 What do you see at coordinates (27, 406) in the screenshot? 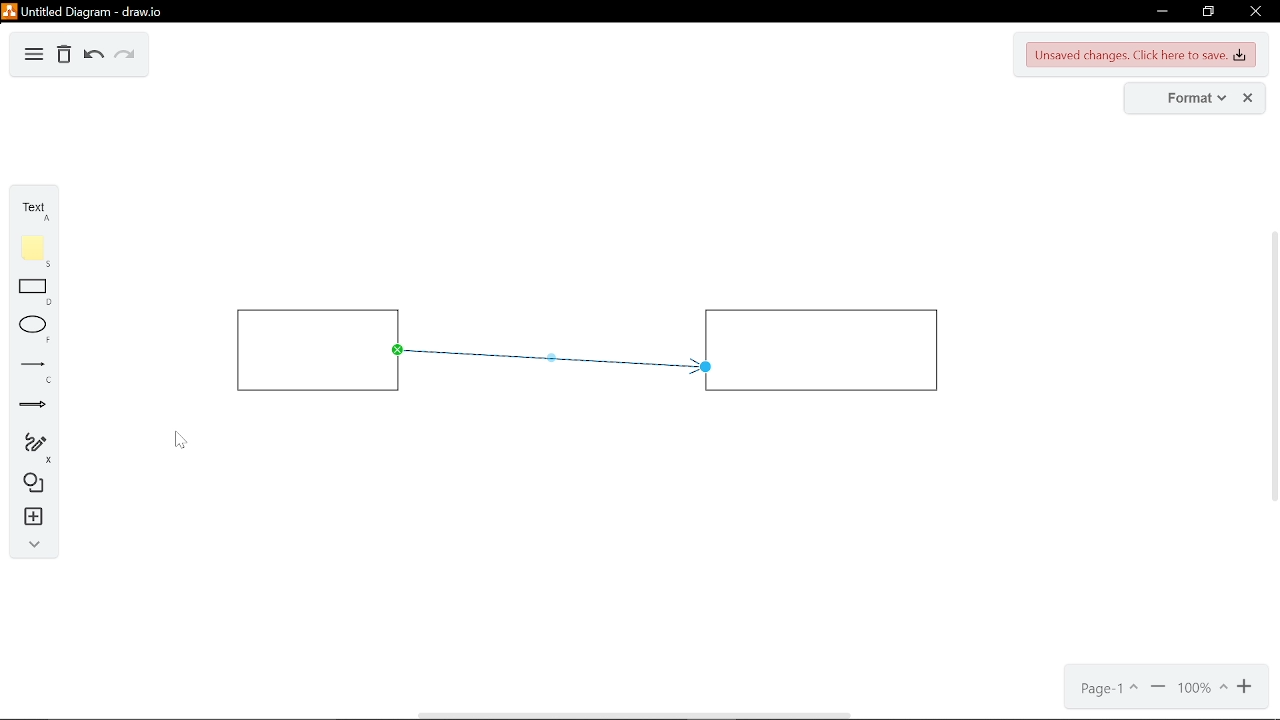
I see `arrows` at bounding box center [27, 406].